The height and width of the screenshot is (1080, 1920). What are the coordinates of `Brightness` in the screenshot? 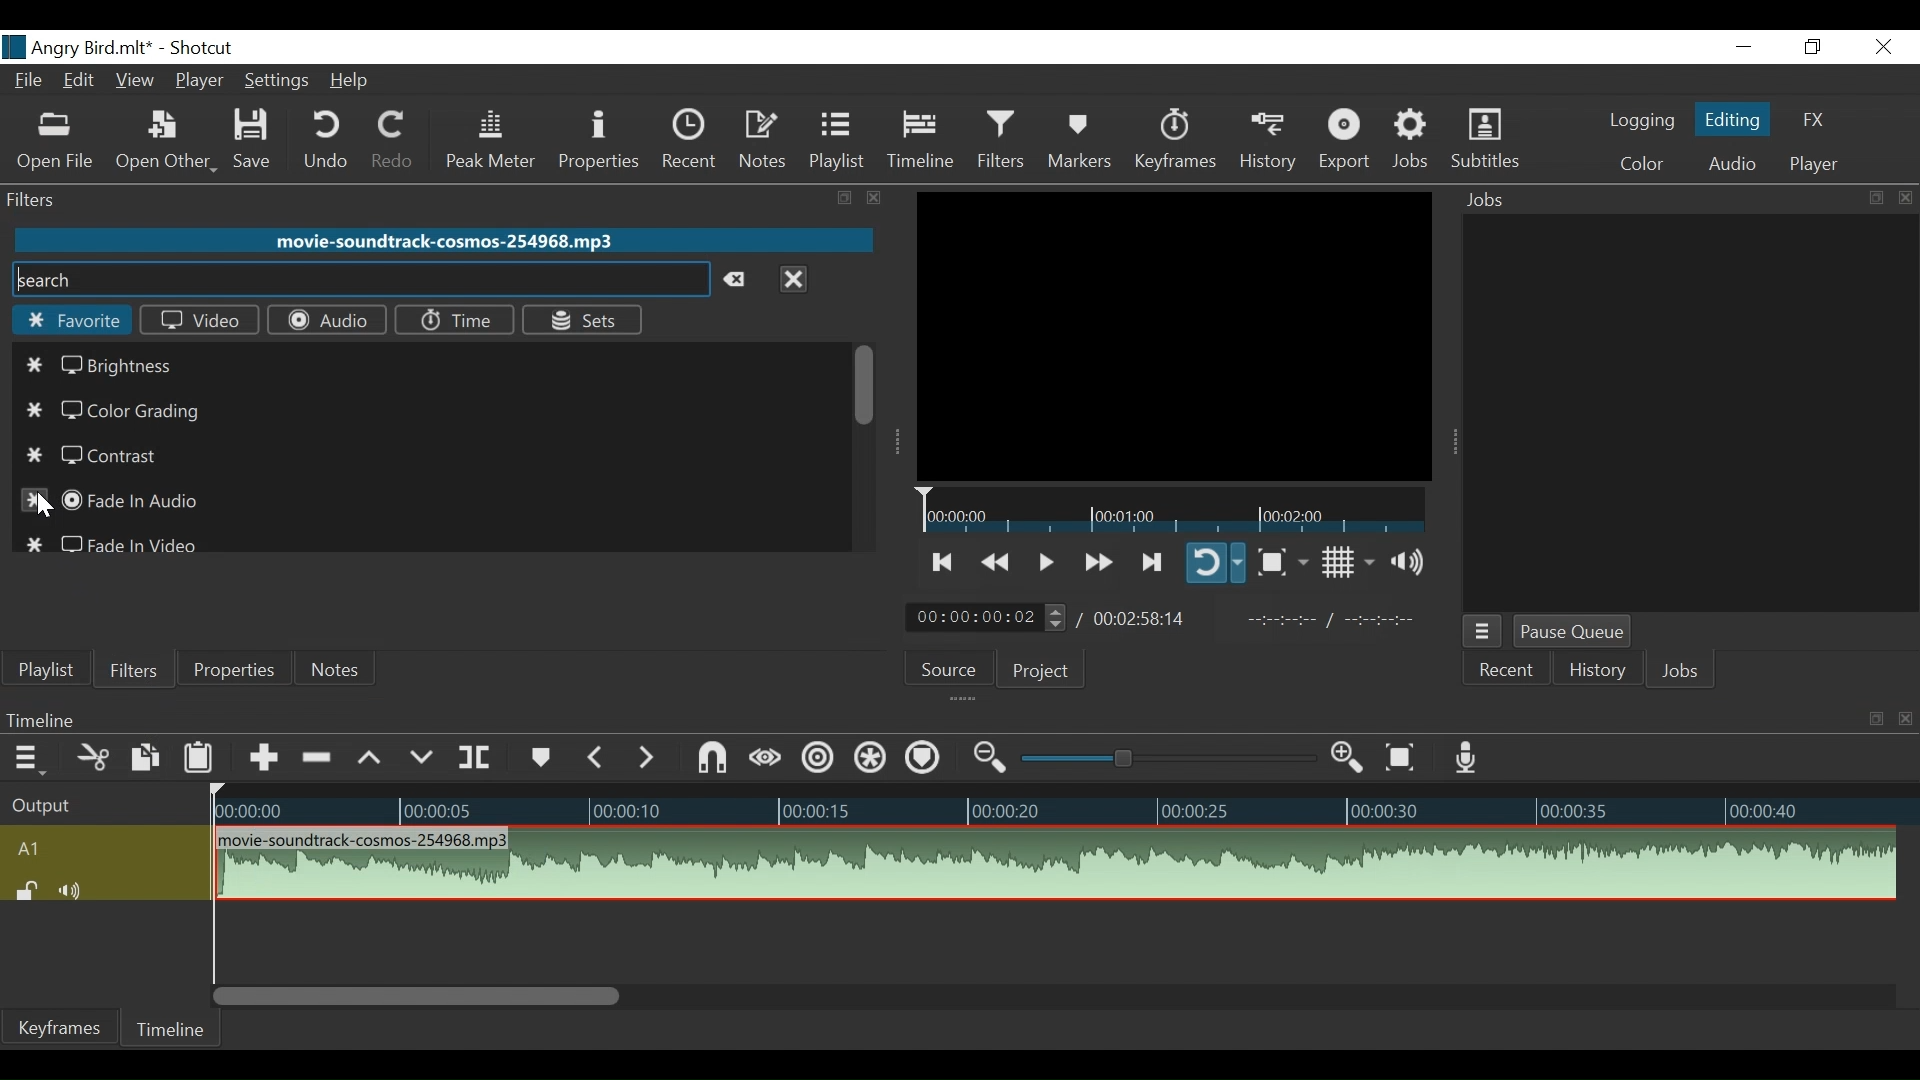 It's located at (106, 366).